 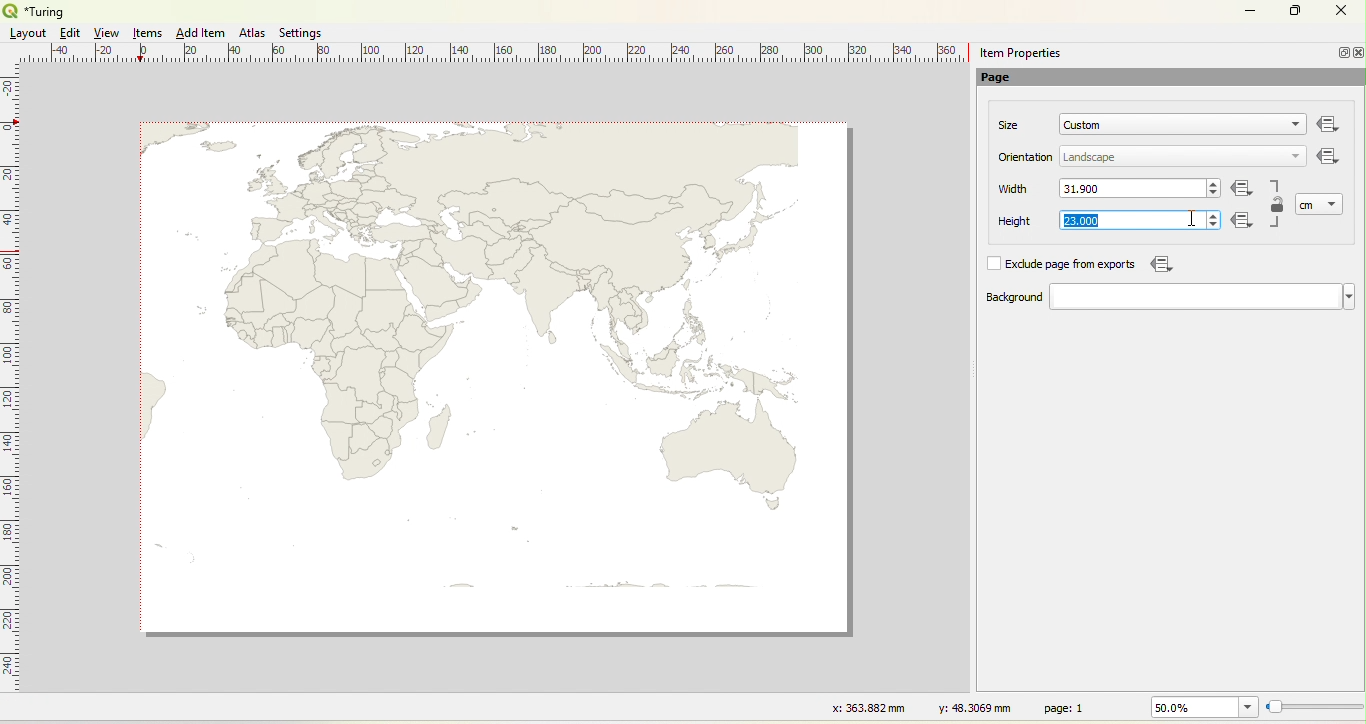 What do you see at coordinates (1296, 155) in the screenshot?
I see `dropdown` at bounding box center [1296, 155].